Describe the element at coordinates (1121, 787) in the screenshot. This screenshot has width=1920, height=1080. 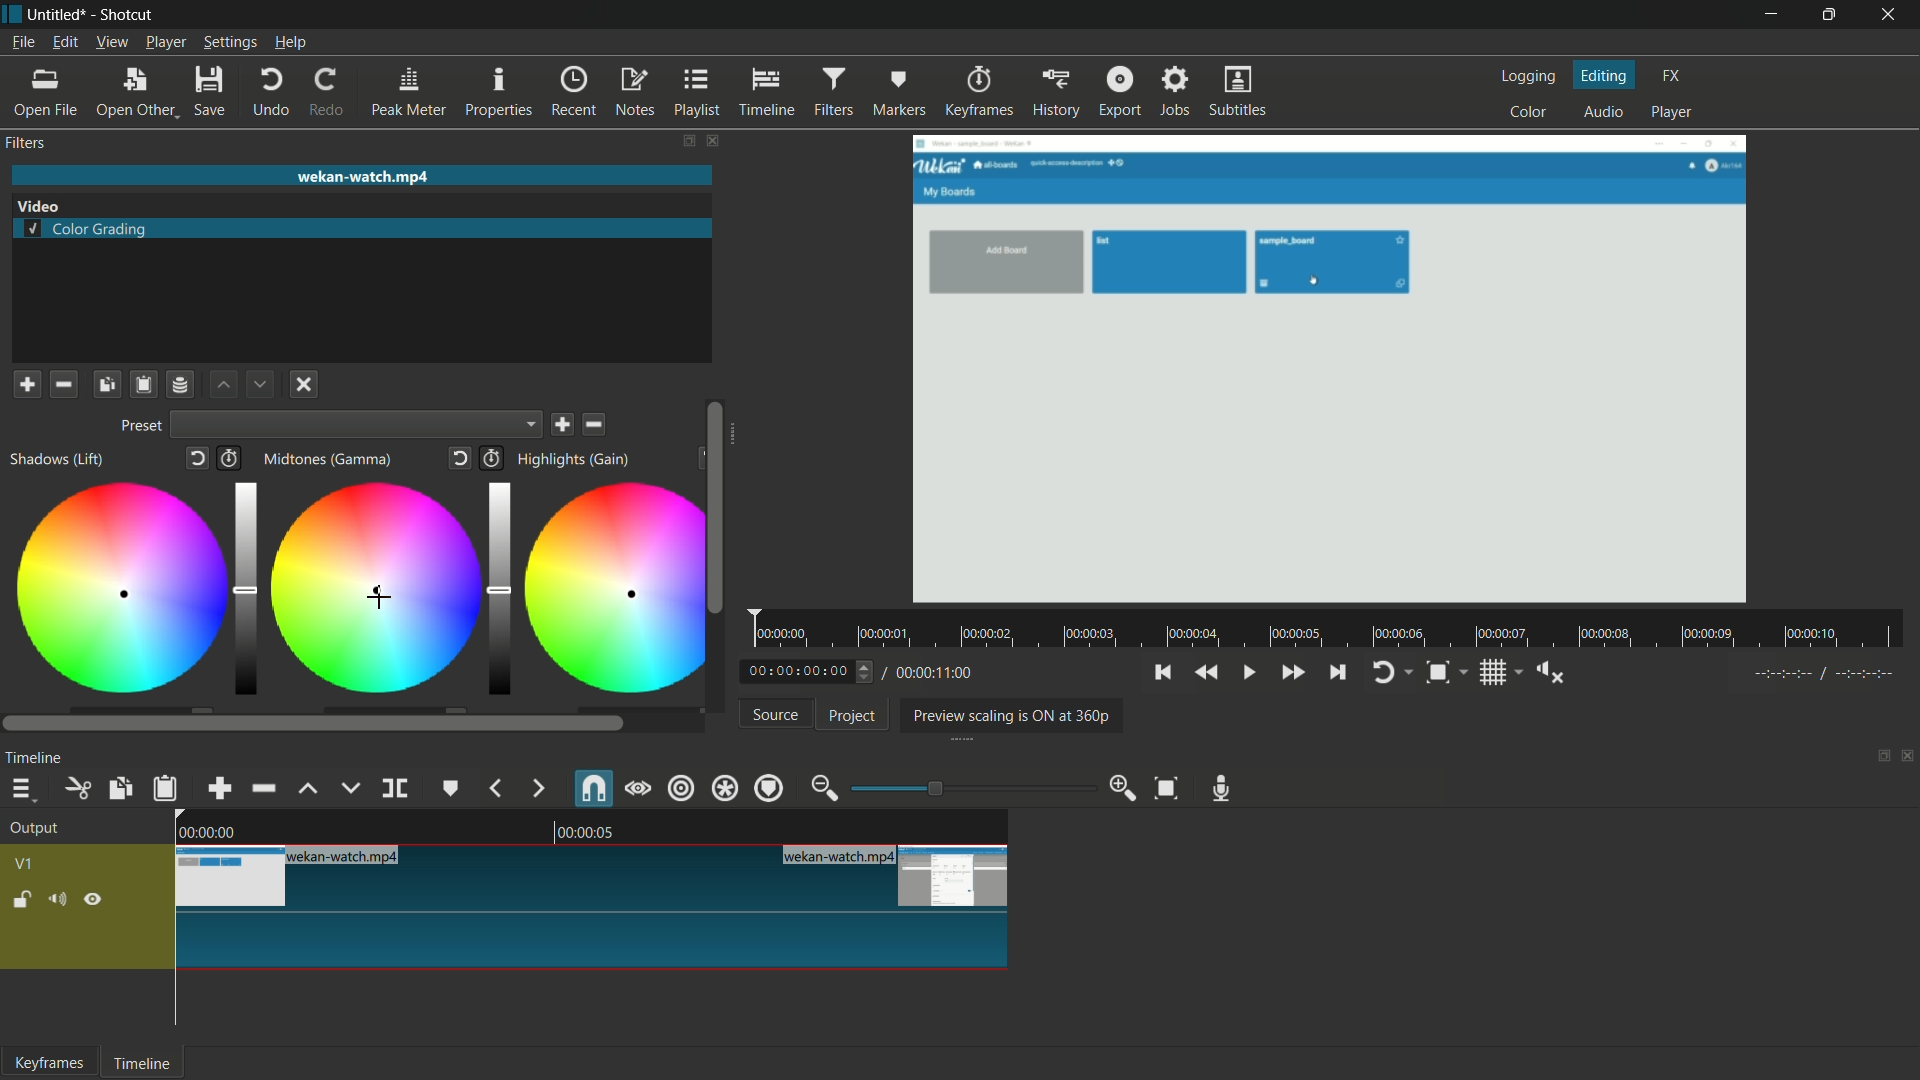
I see `zoom in` at that location.